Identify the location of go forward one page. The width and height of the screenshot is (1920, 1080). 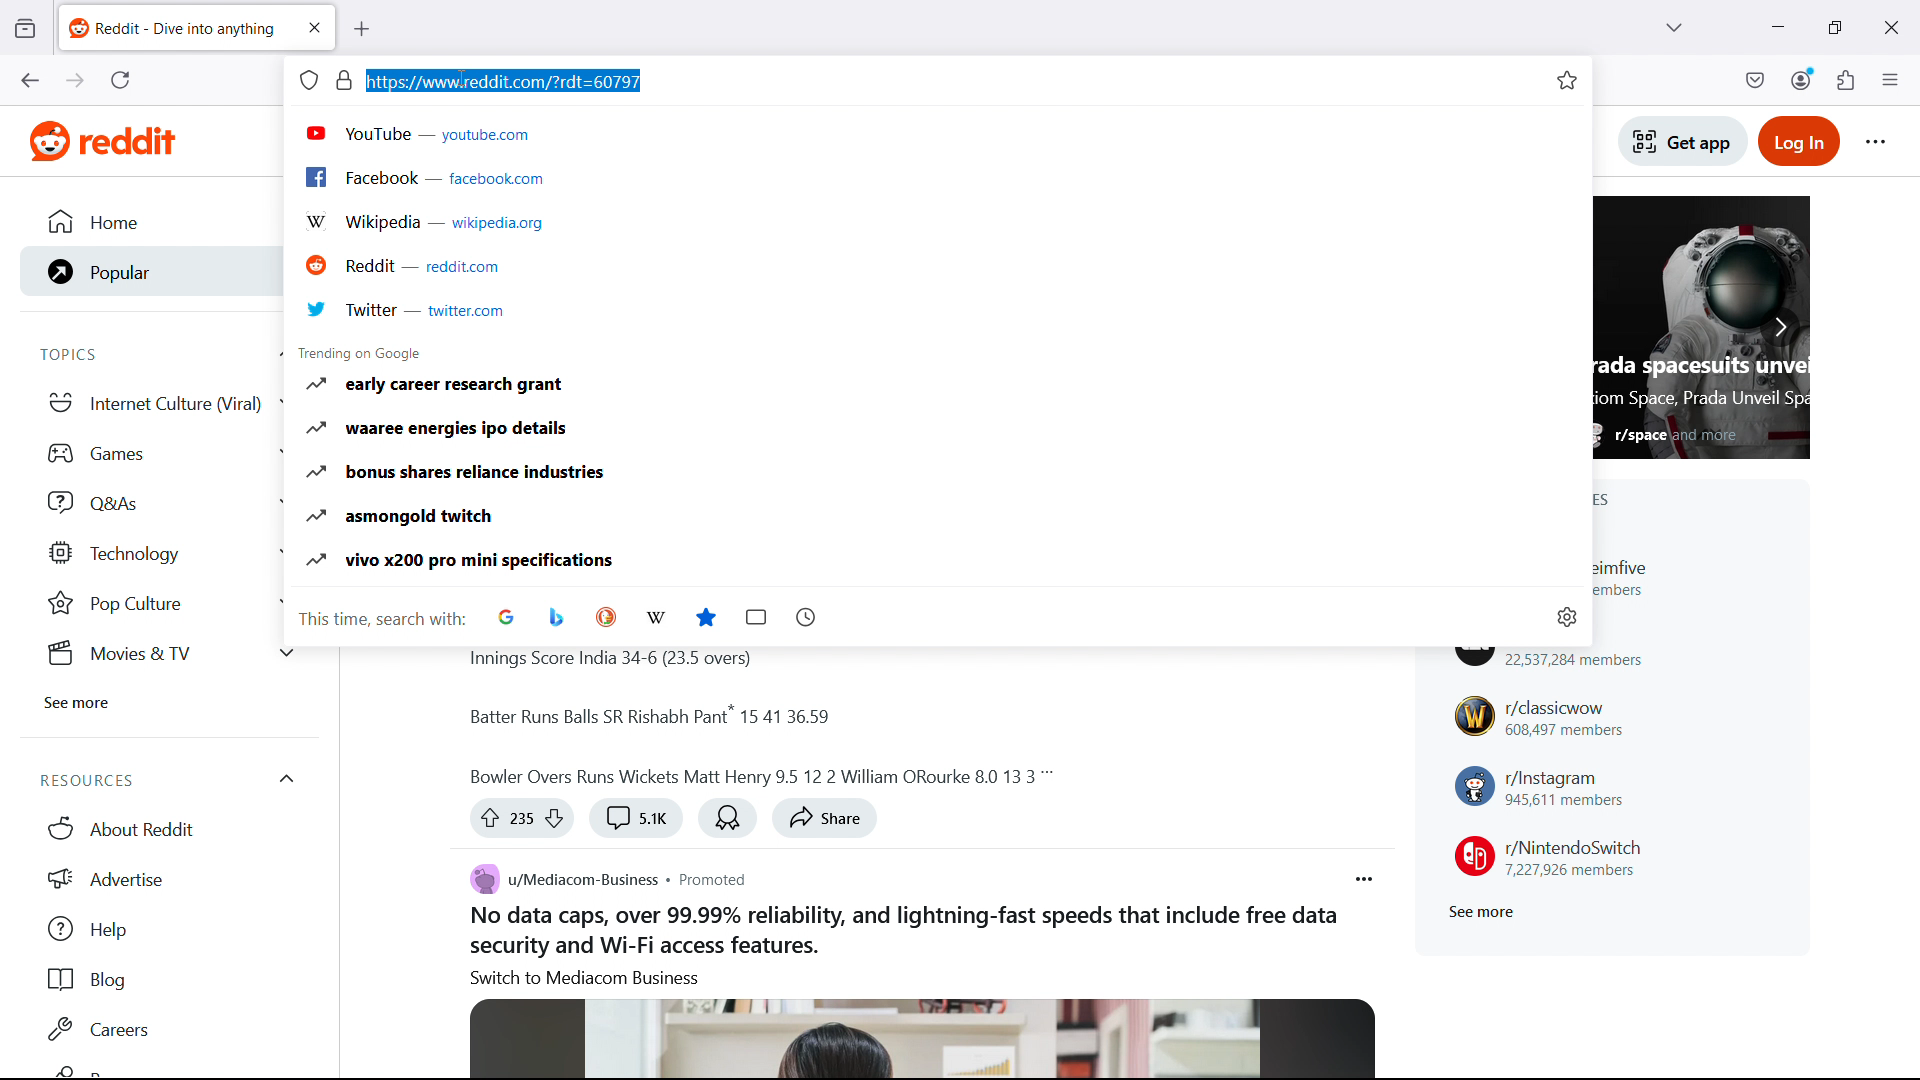
(75, 79).